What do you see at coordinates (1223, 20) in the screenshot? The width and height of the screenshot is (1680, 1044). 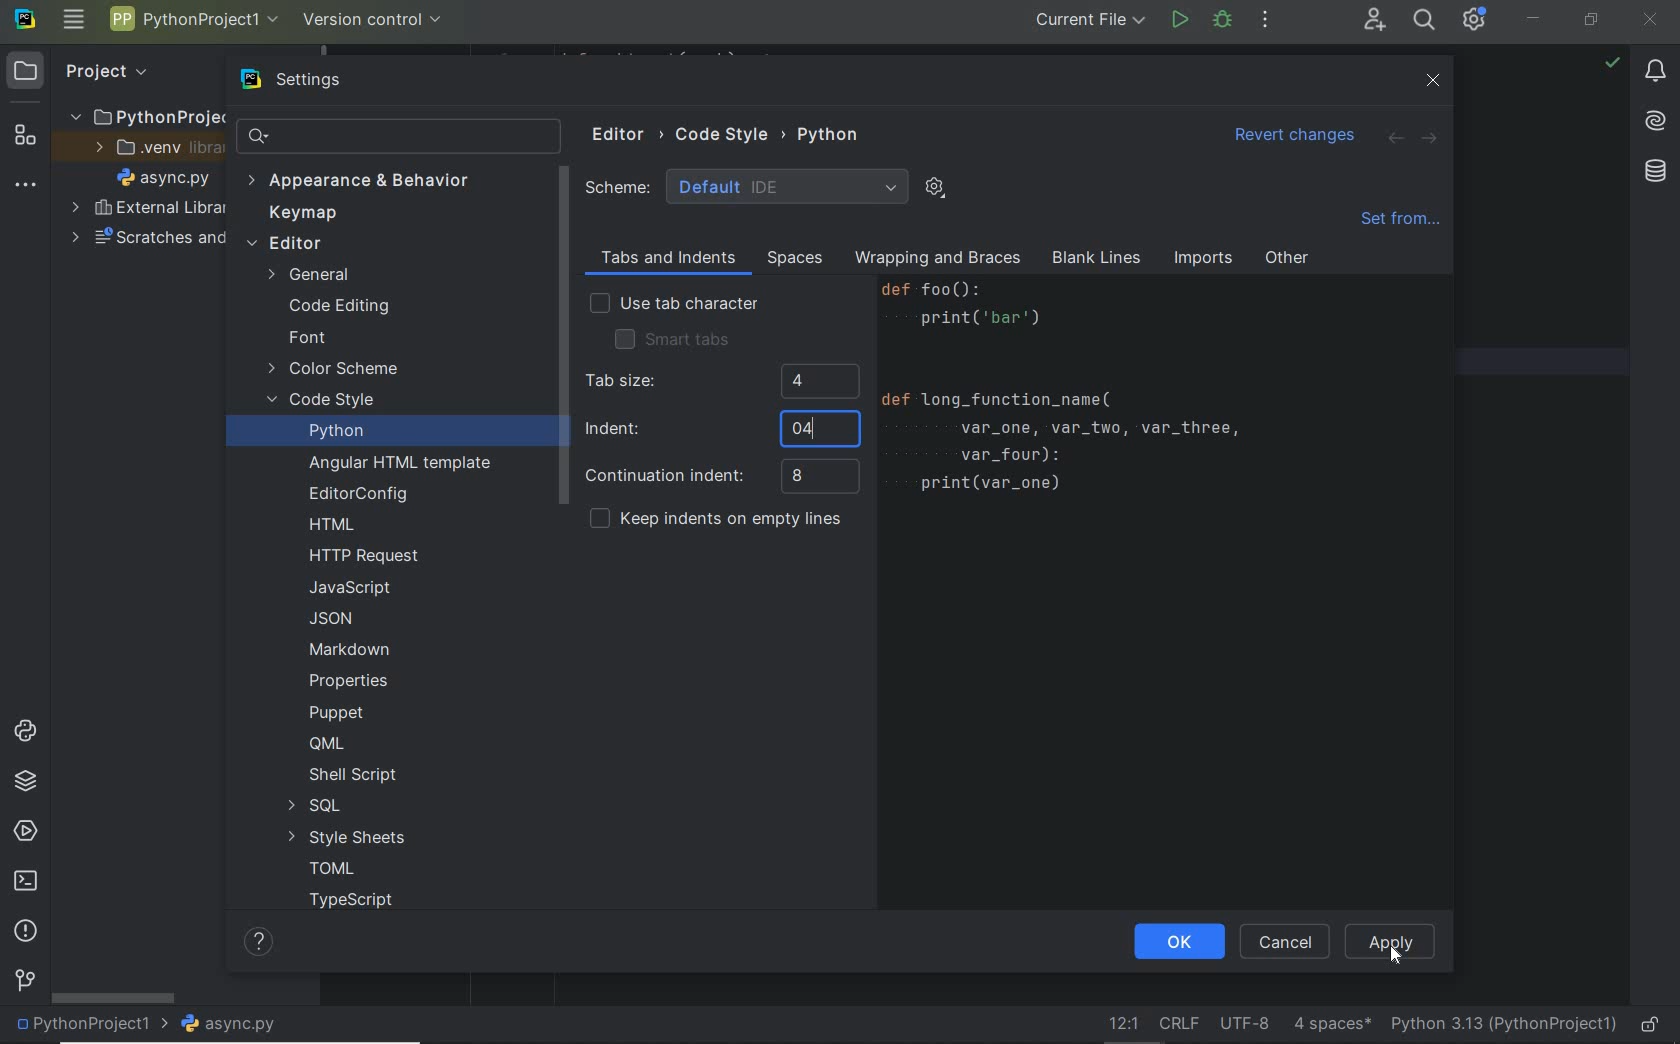 I see `debug` at bounding box center [1223, 20].